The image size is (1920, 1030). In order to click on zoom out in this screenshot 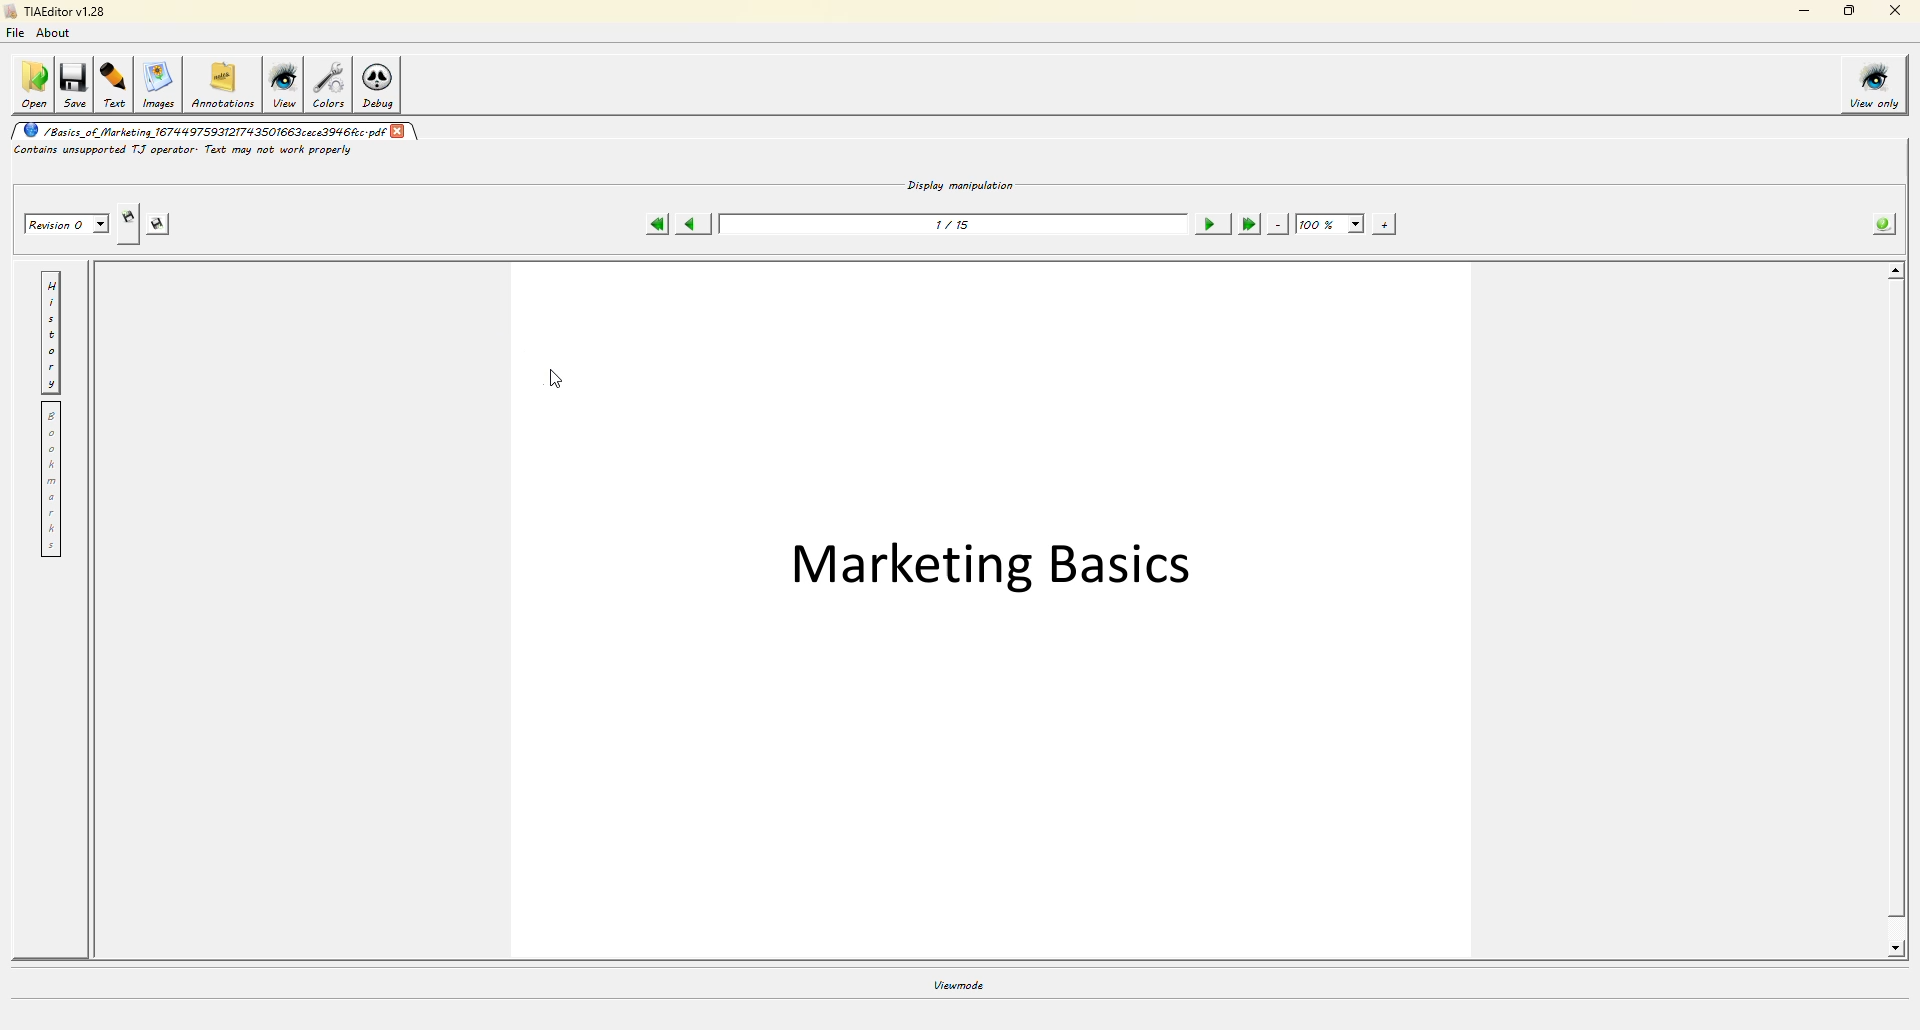, I will do `click(1282, 224)`.